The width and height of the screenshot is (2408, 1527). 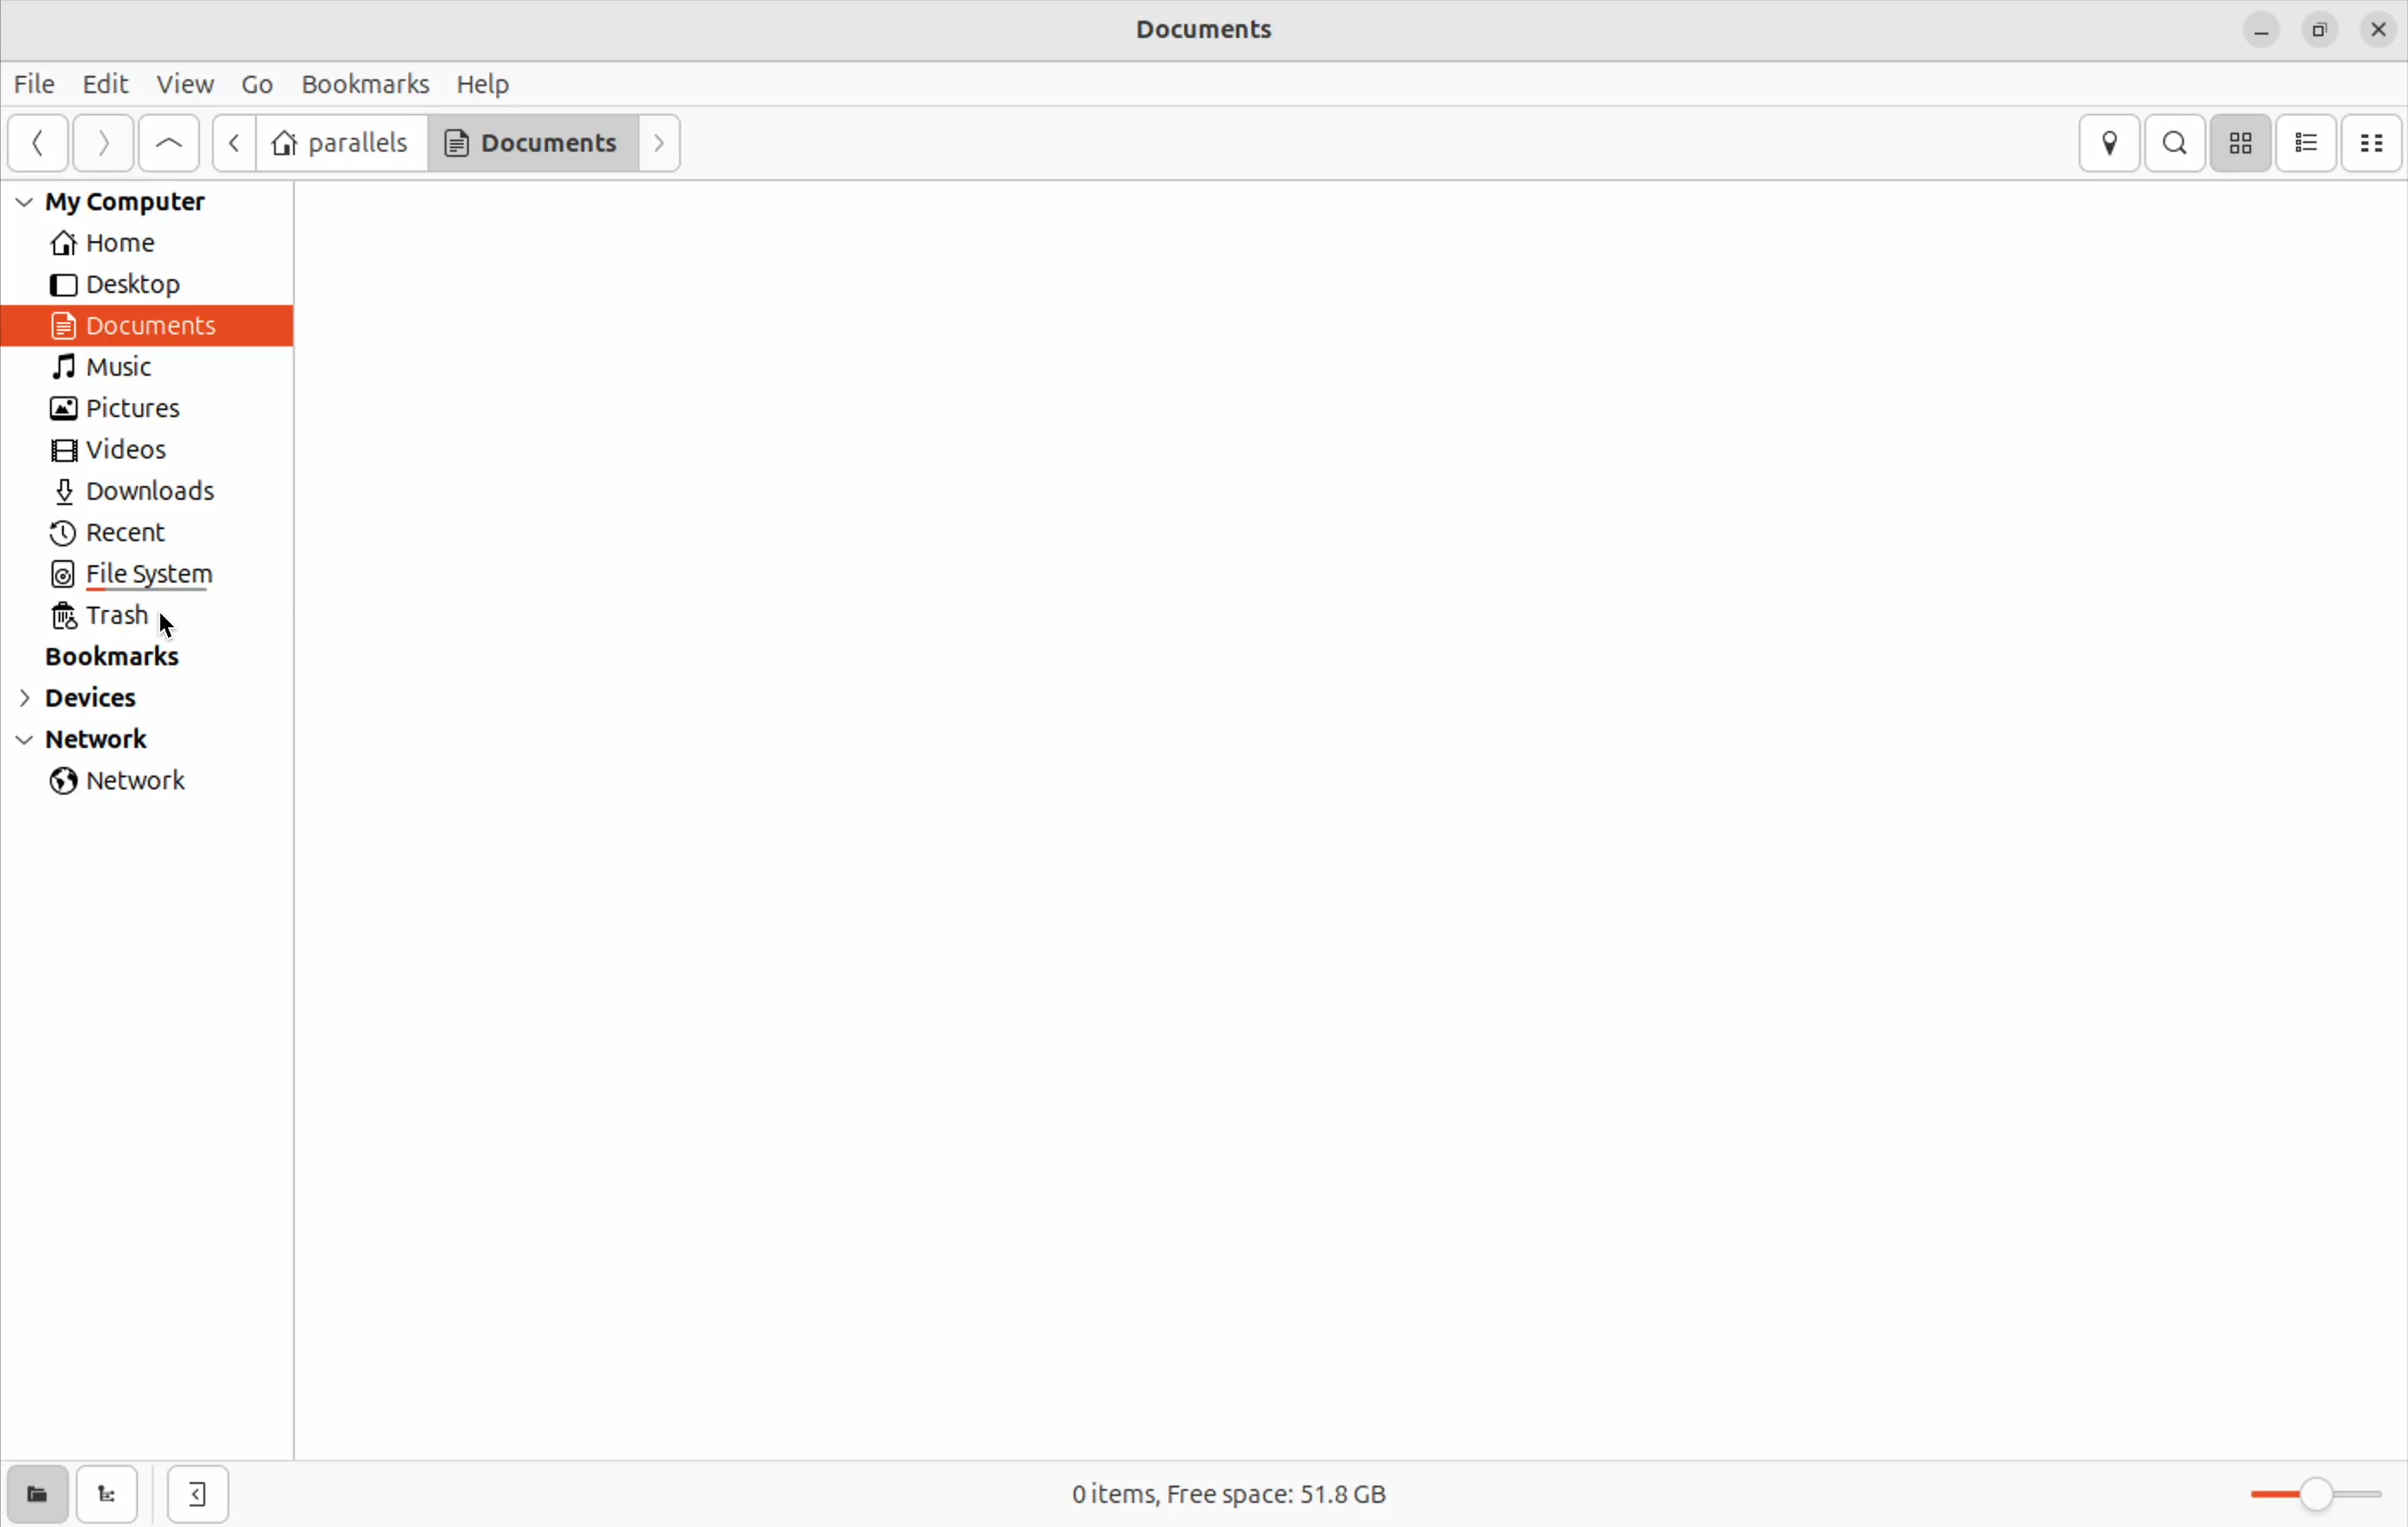 I want to click on my computer, so click(x=132, y=202).